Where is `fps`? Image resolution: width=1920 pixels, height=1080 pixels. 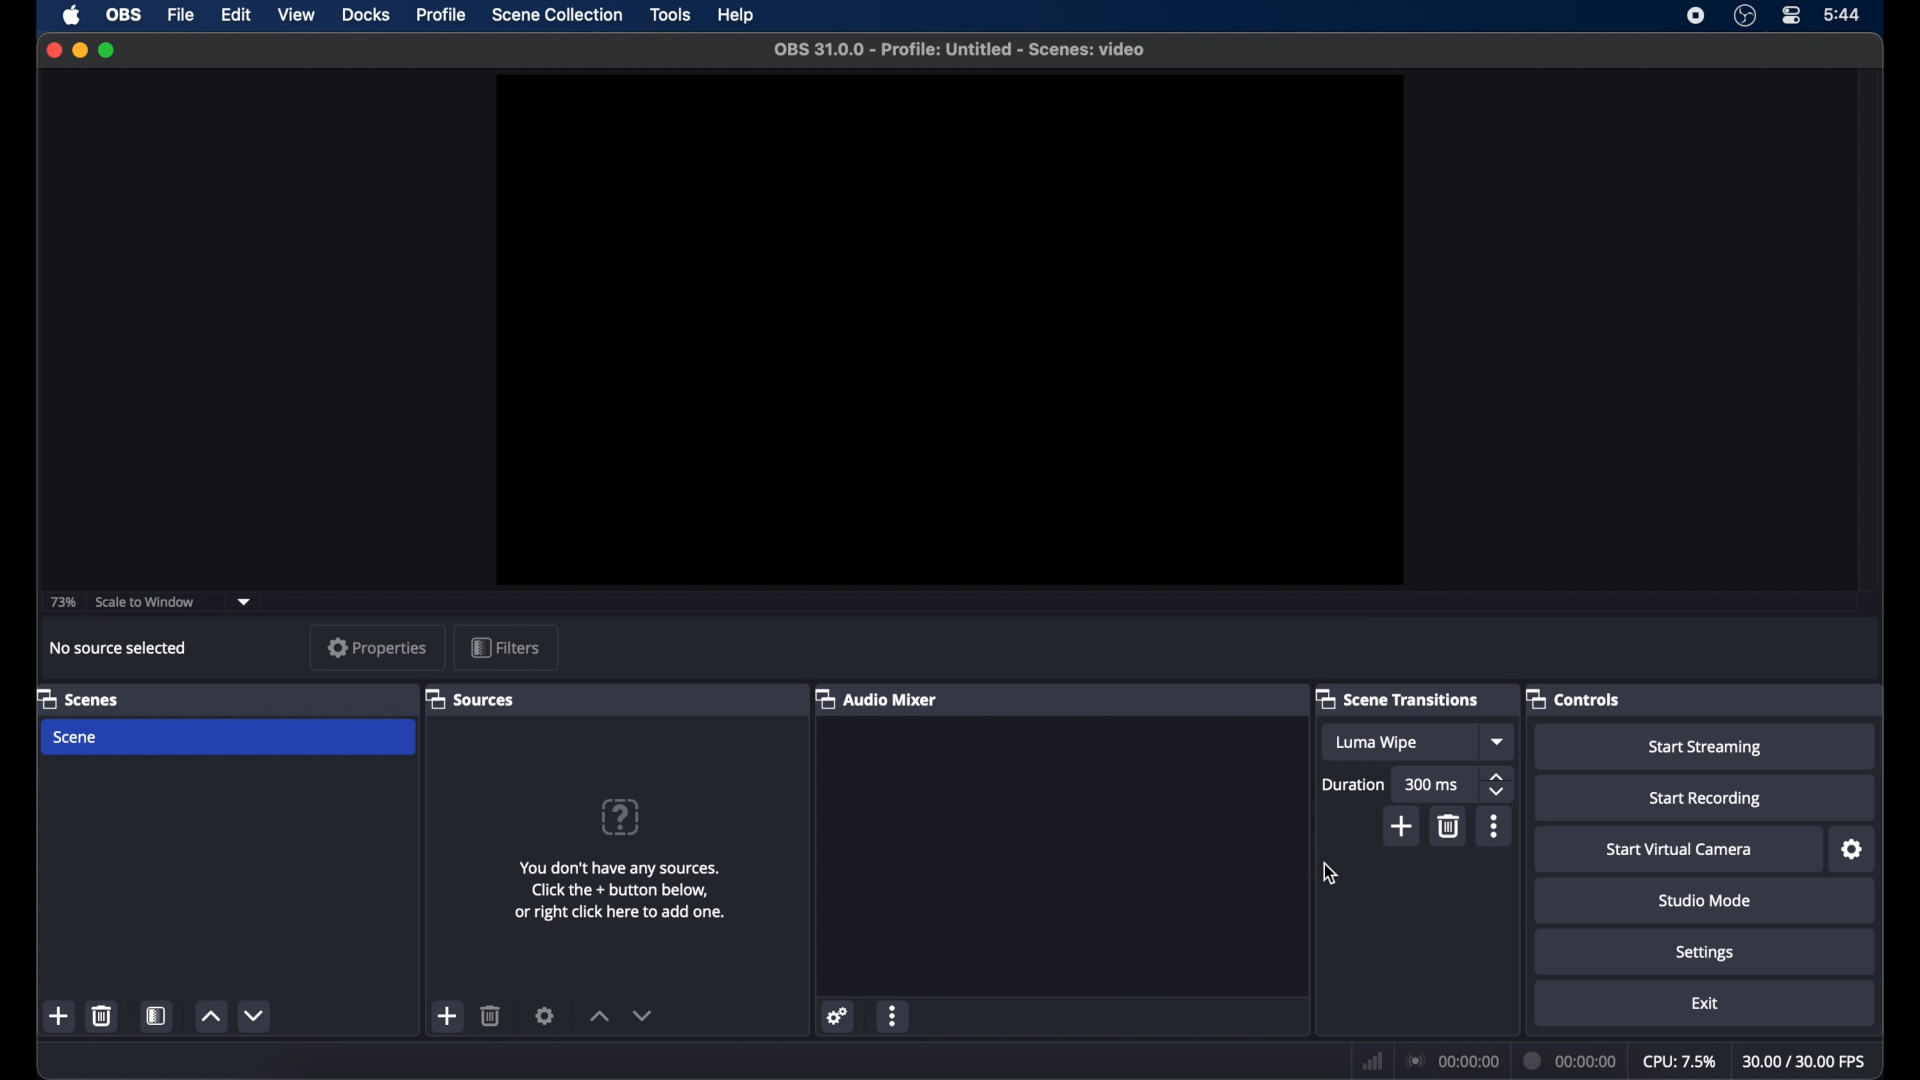
fps is located at coordinates (1804, 1061).